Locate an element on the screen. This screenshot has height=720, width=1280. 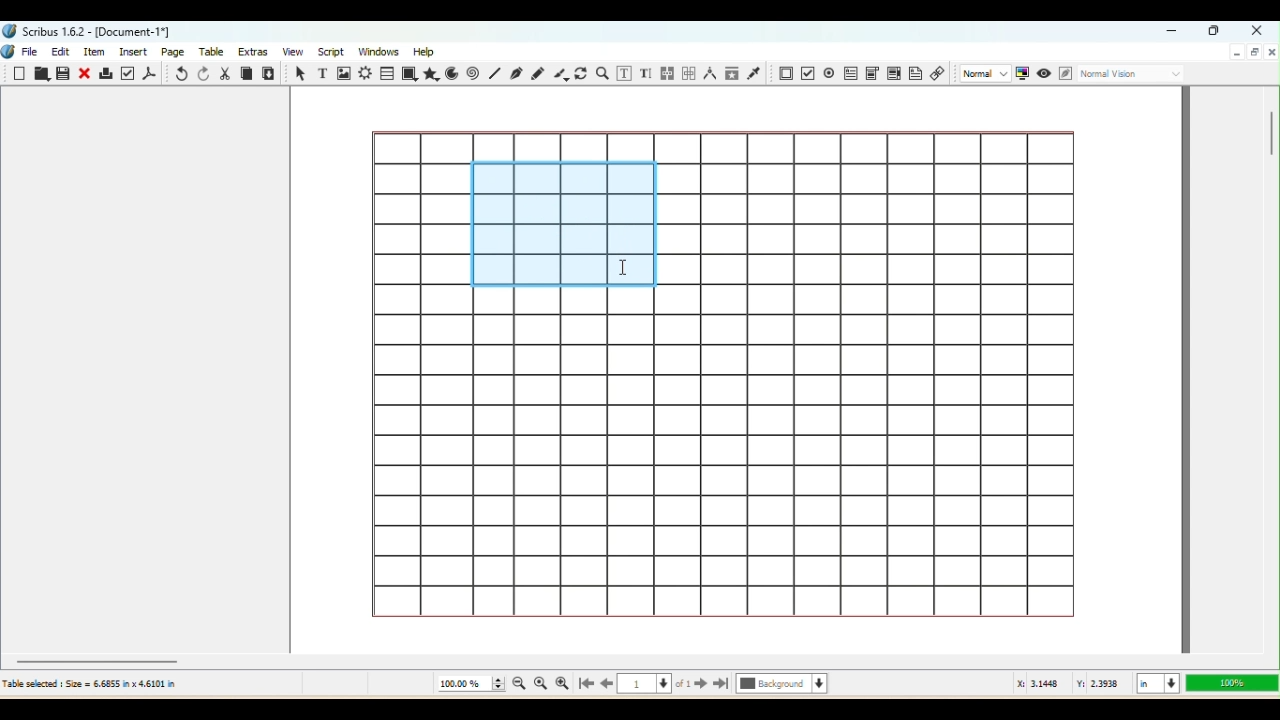
Select item is located at coordinates (298, 73).